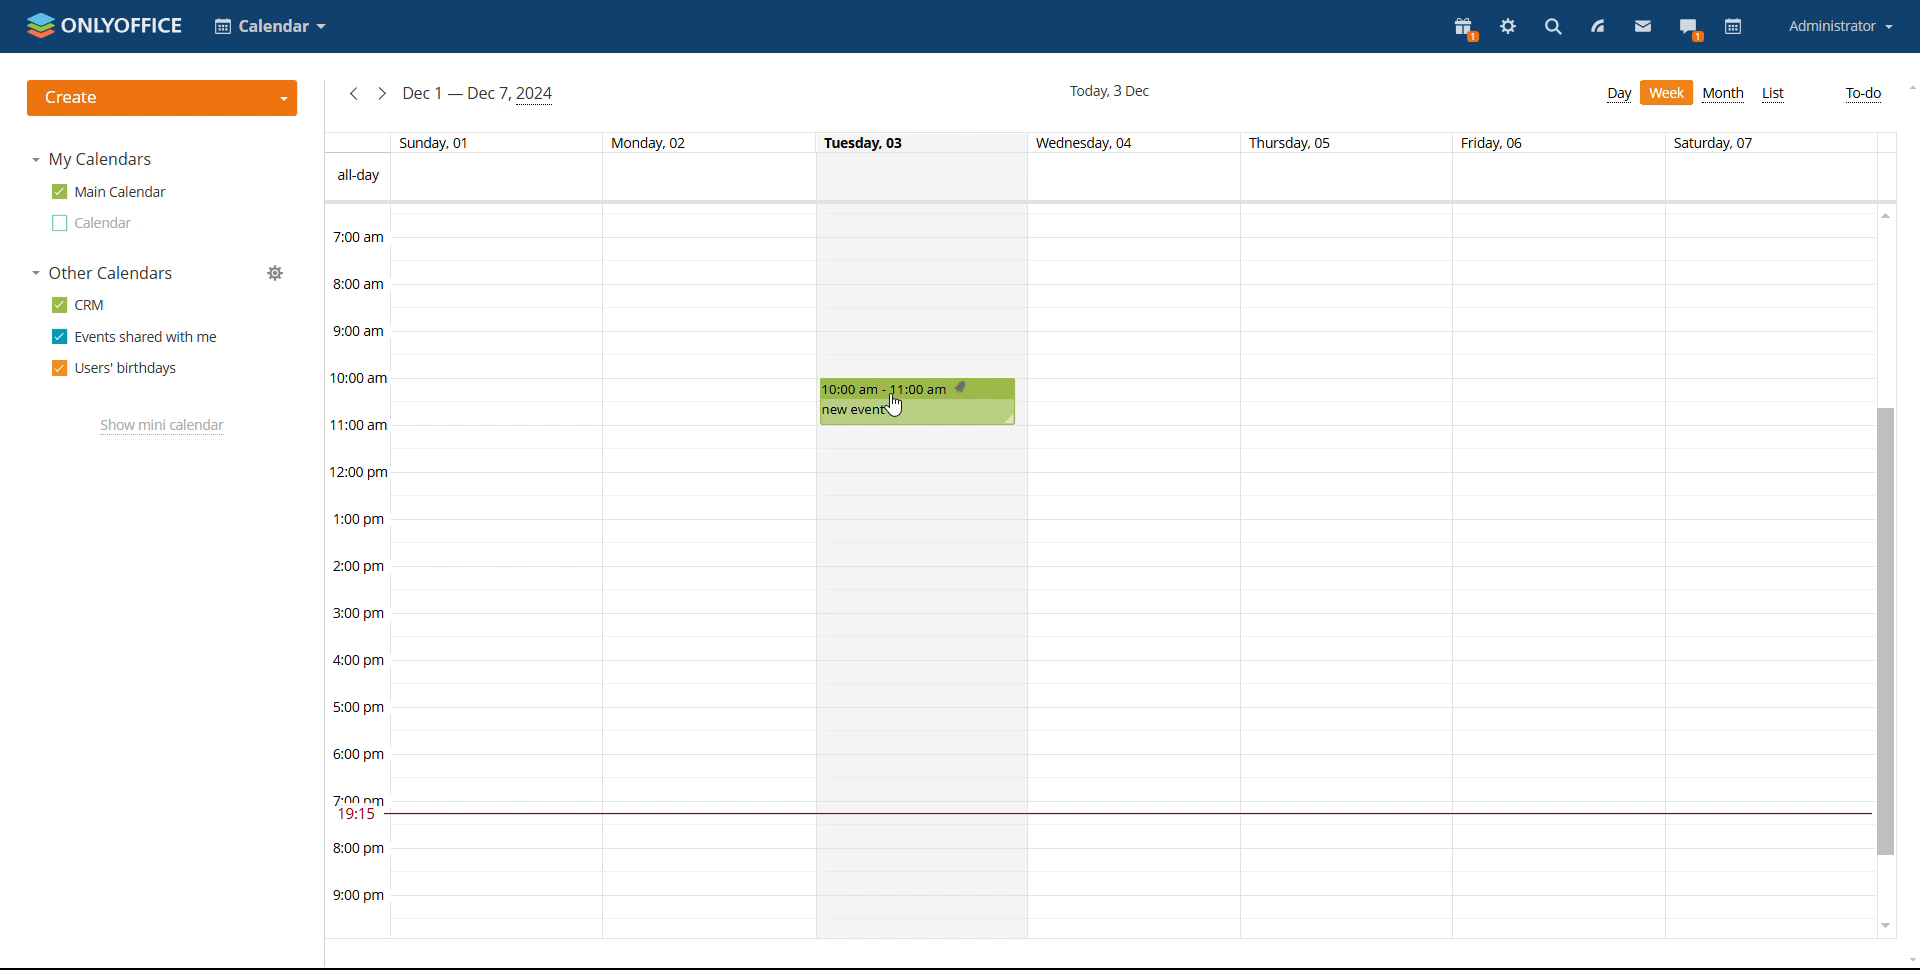  What do you see at coordinates (271, 26) in the screenshot?
I see `Calendar` at bounding box center [271, 26].